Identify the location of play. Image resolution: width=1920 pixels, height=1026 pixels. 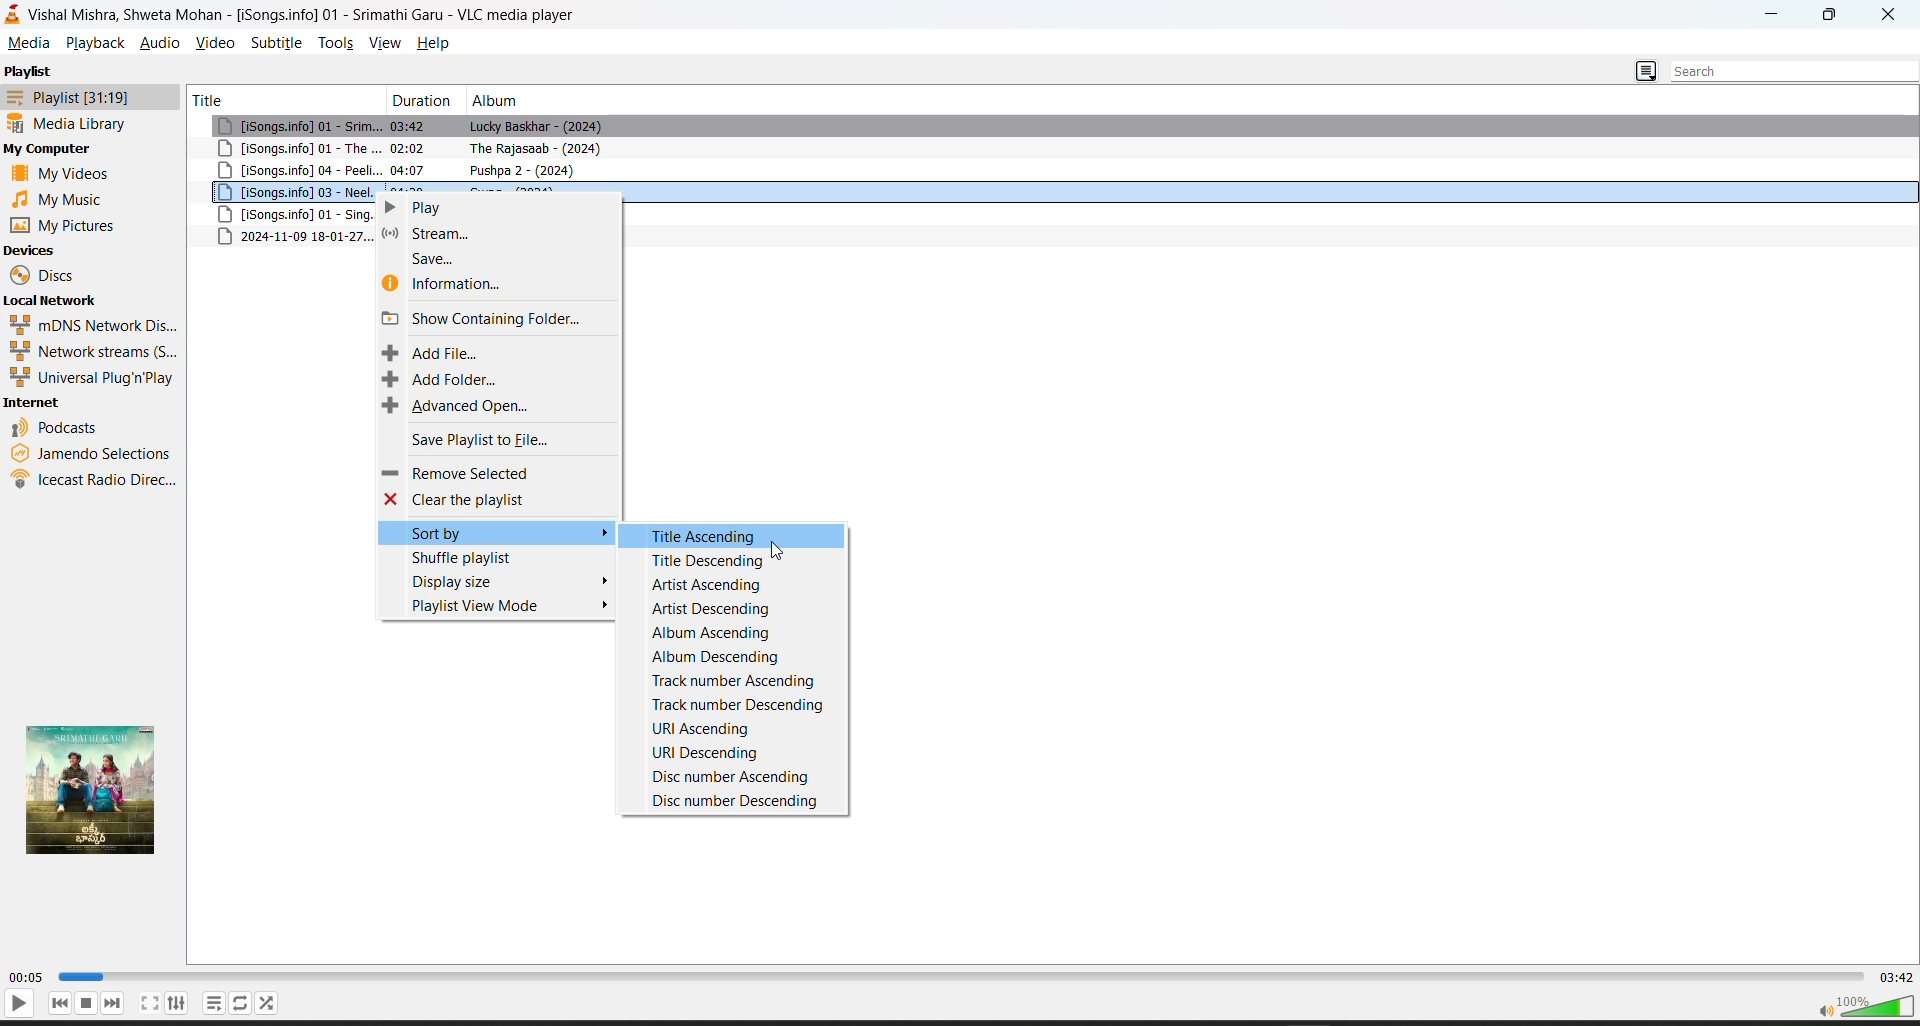
(499, 207).